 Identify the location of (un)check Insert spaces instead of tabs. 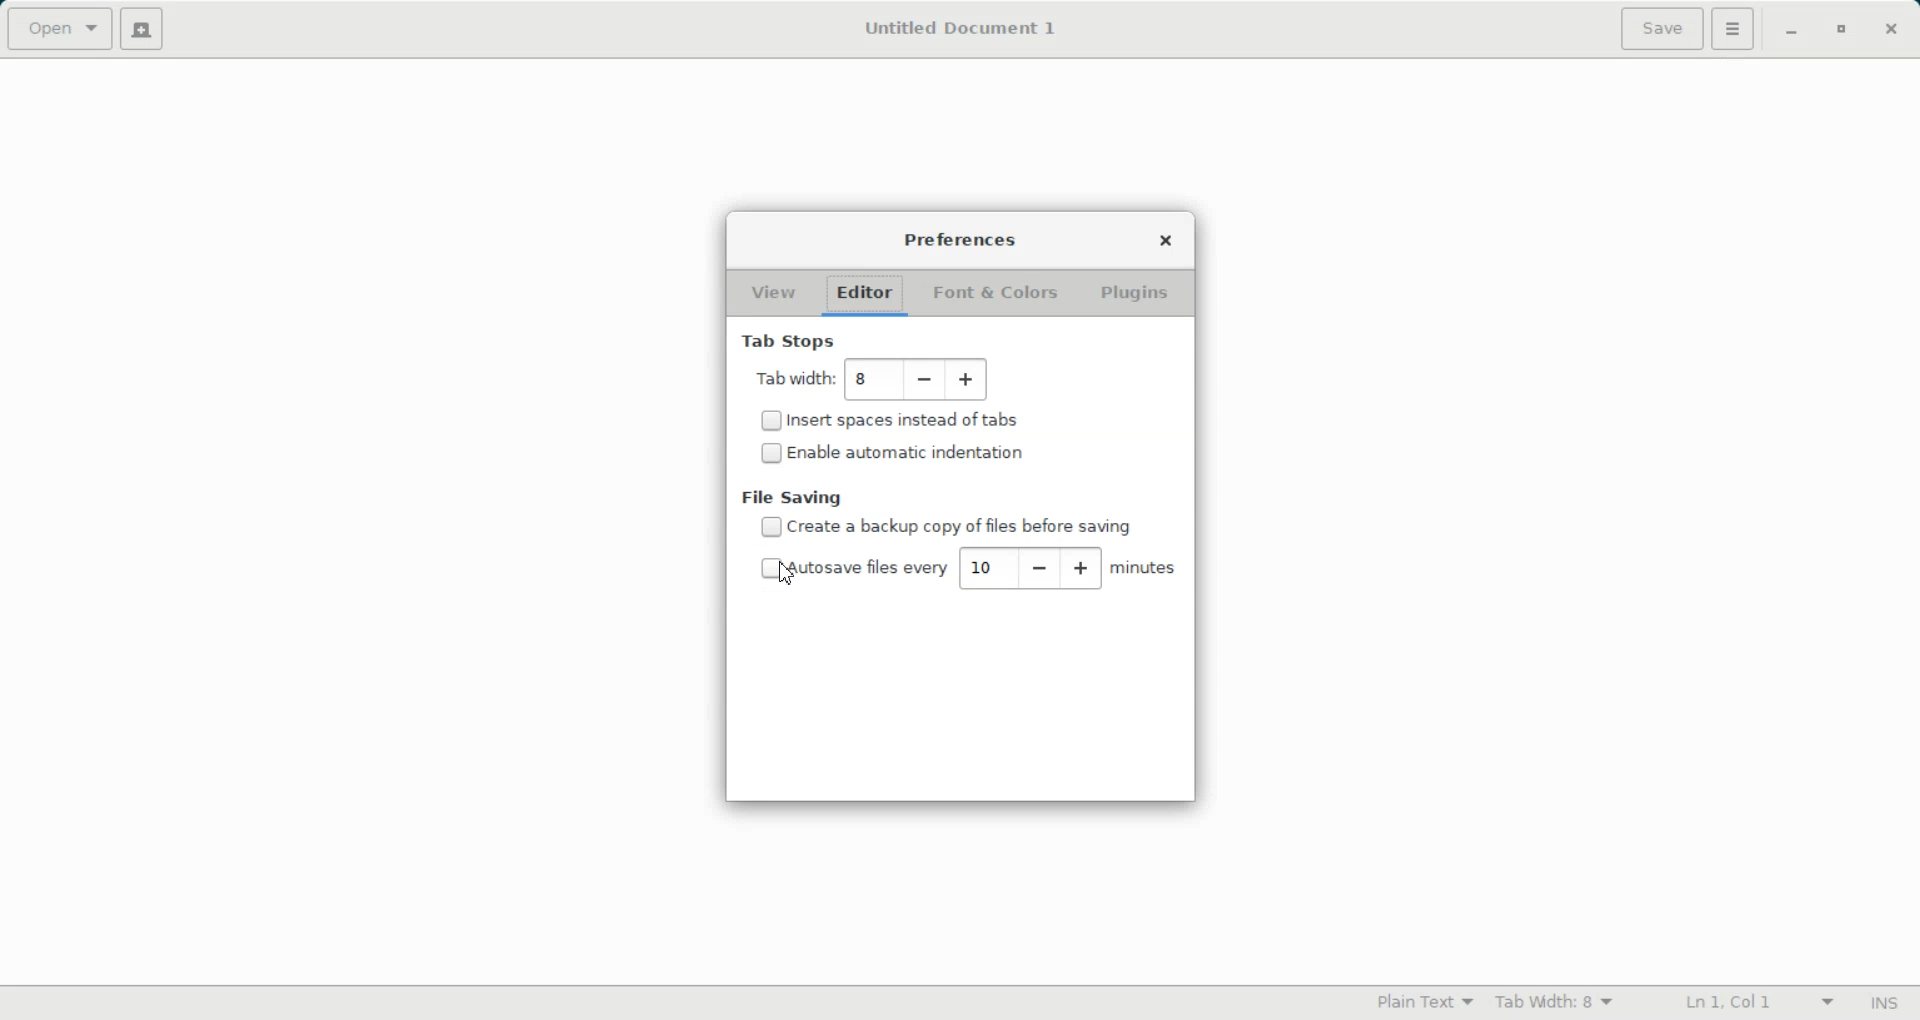
(895, 421).